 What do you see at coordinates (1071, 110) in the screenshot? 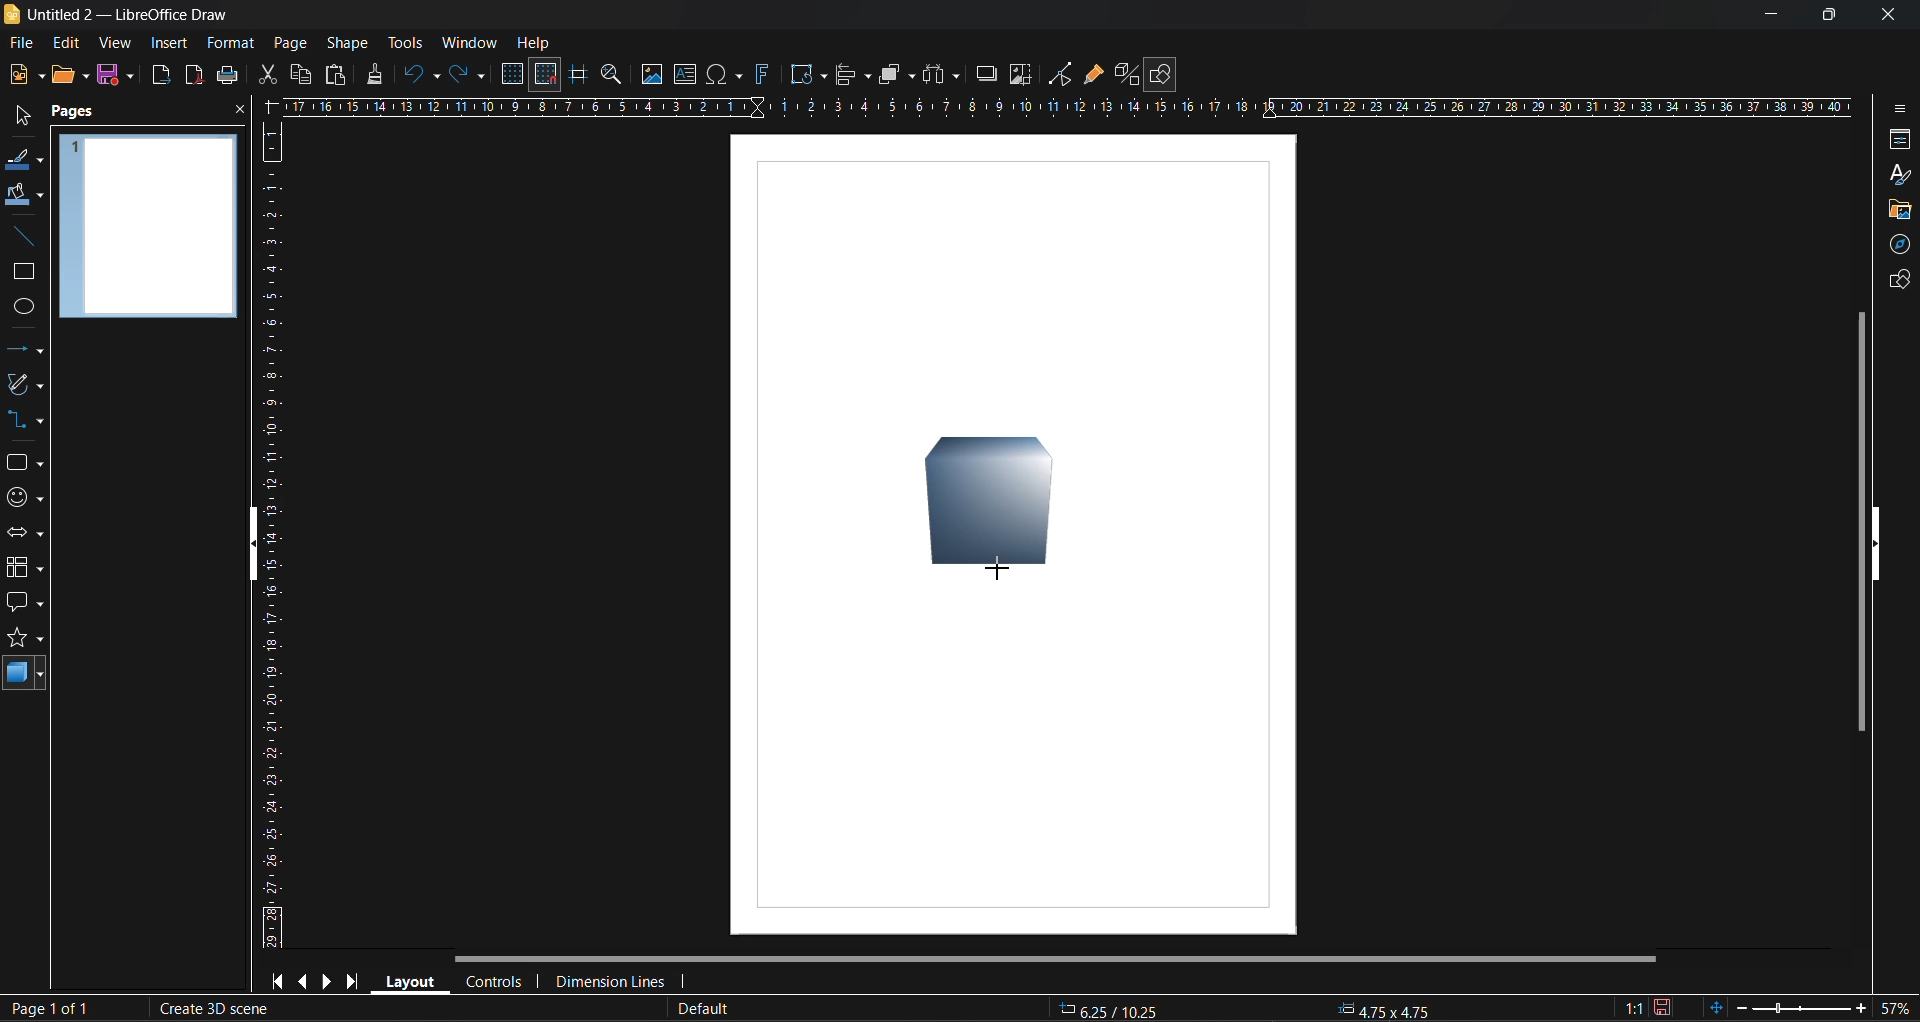
I see `horizontal ruler` at bounding box center [1071, 110].